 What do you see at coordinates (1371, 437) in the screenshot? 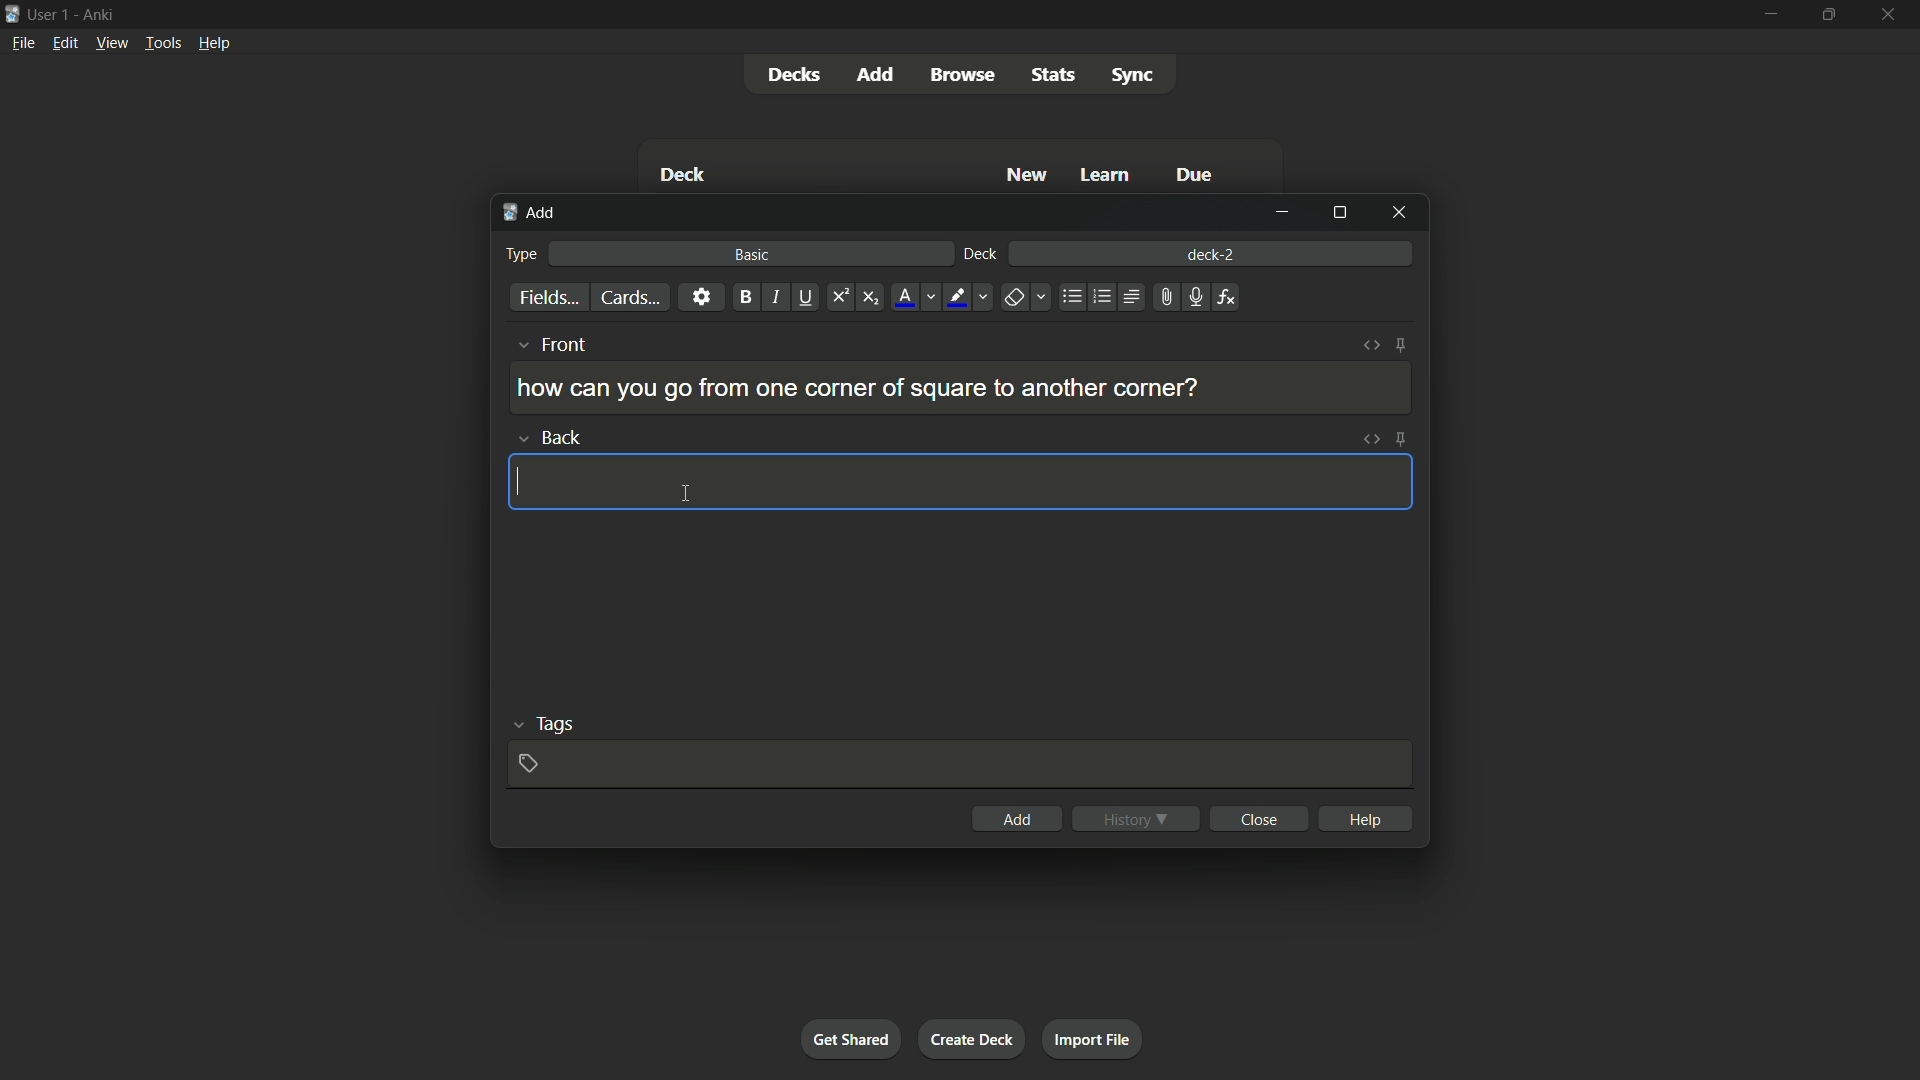
I see `toggle html editor` at bounding box center [1371, 437].